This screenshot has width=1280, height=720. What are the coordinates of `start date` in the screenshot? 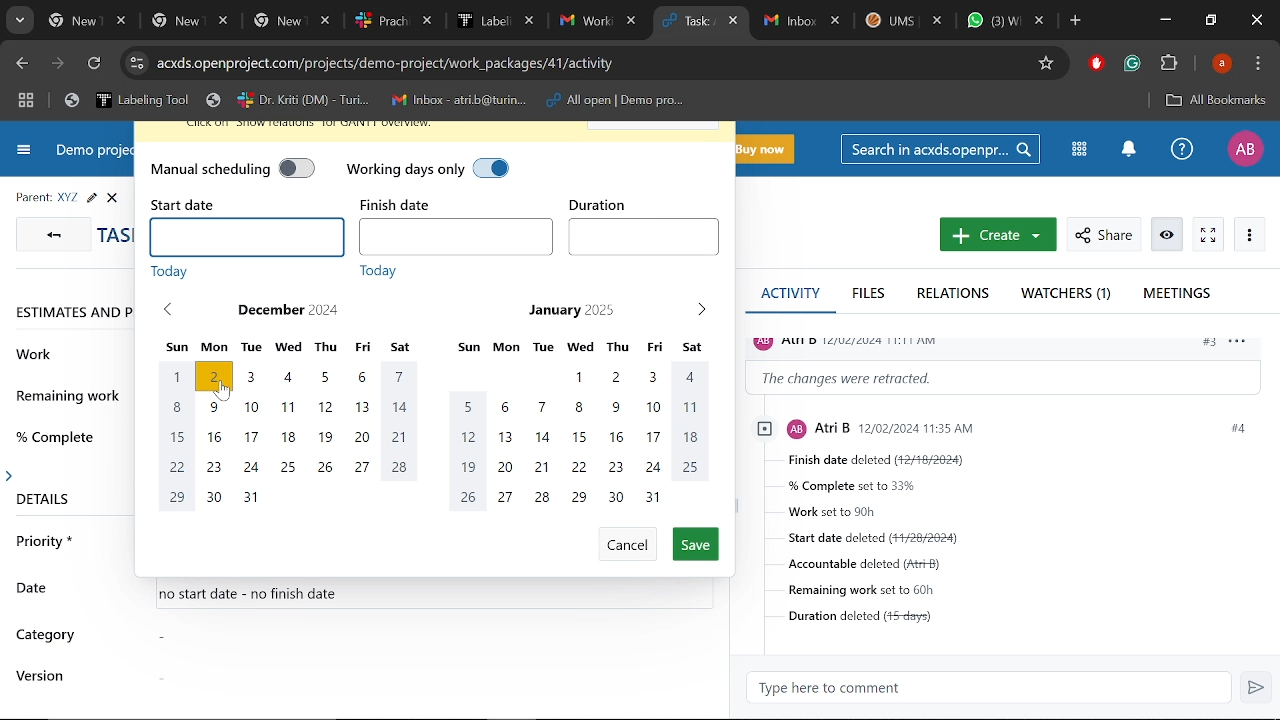 It's located at (182, 203).